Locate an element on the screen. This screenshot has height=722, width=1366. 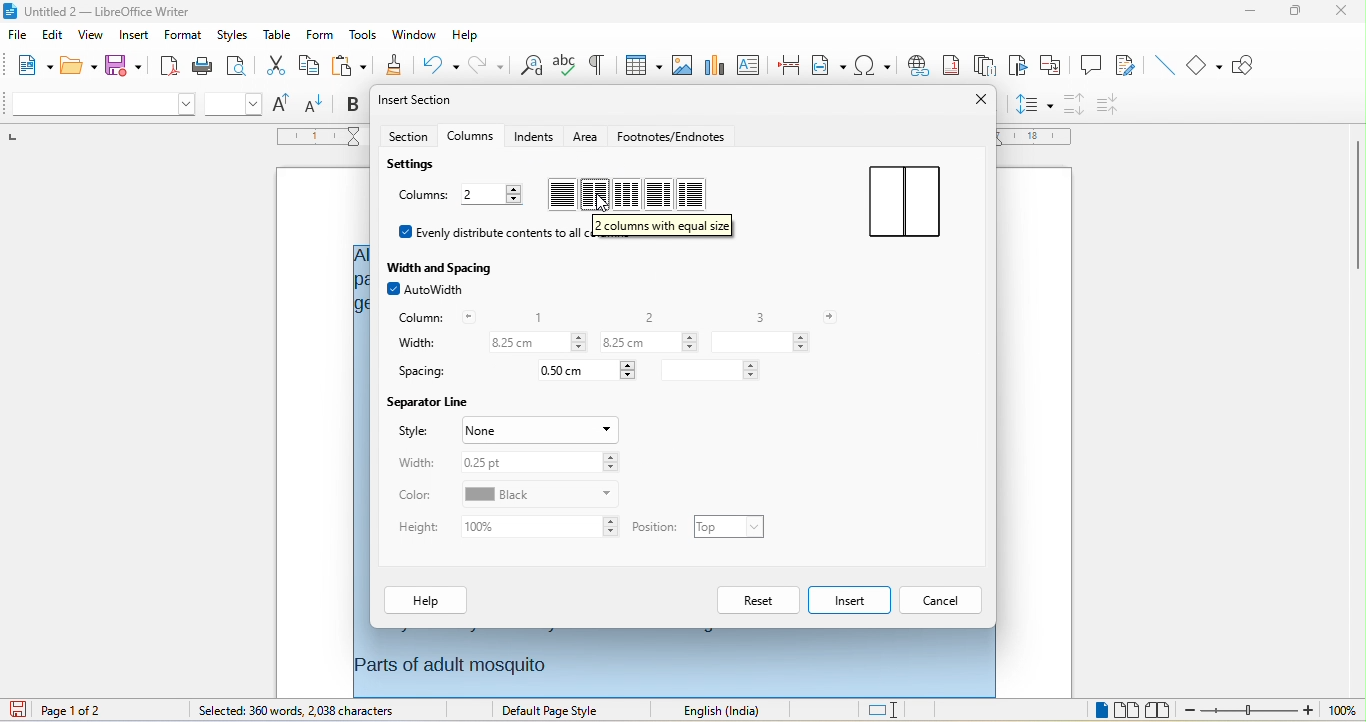
cross reference is located at coordinates (1051, 65).